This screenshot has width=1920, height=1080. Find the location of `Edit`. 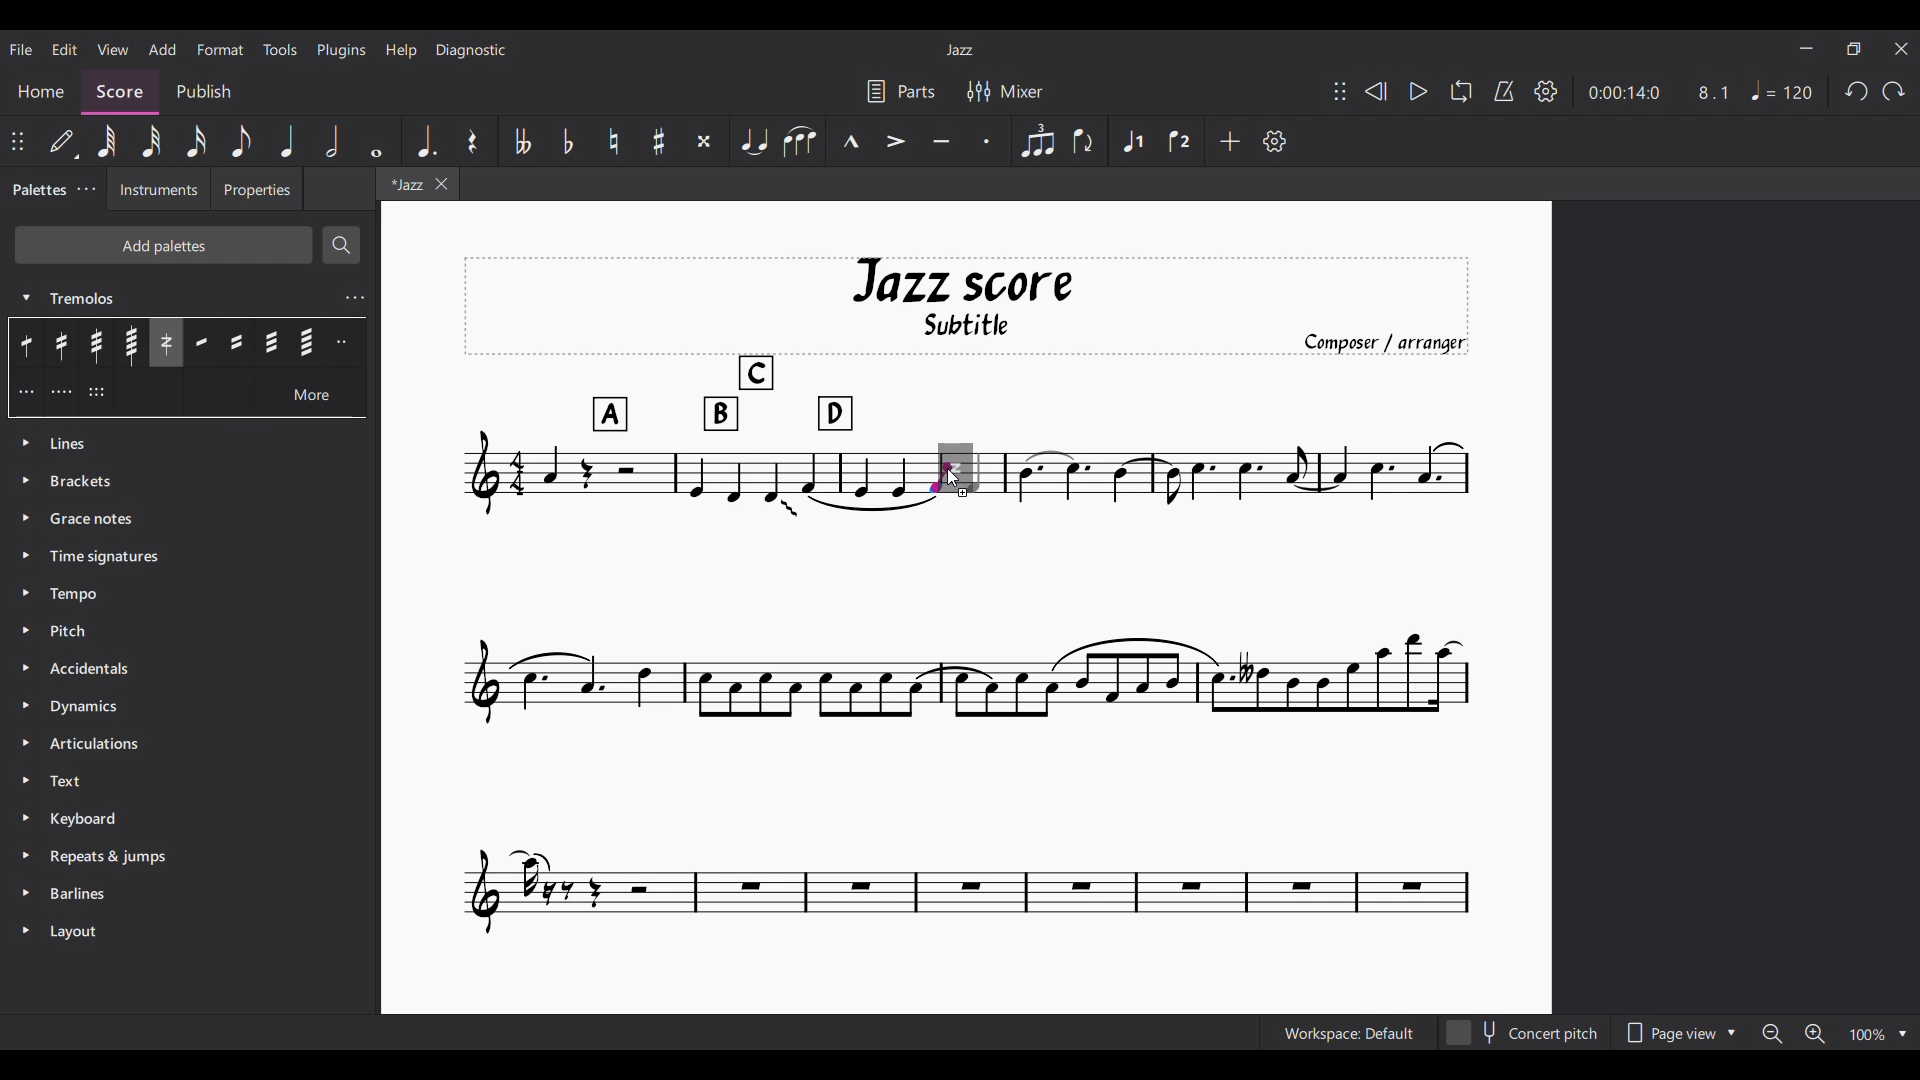

Edit is located at coordinates (64, 49).